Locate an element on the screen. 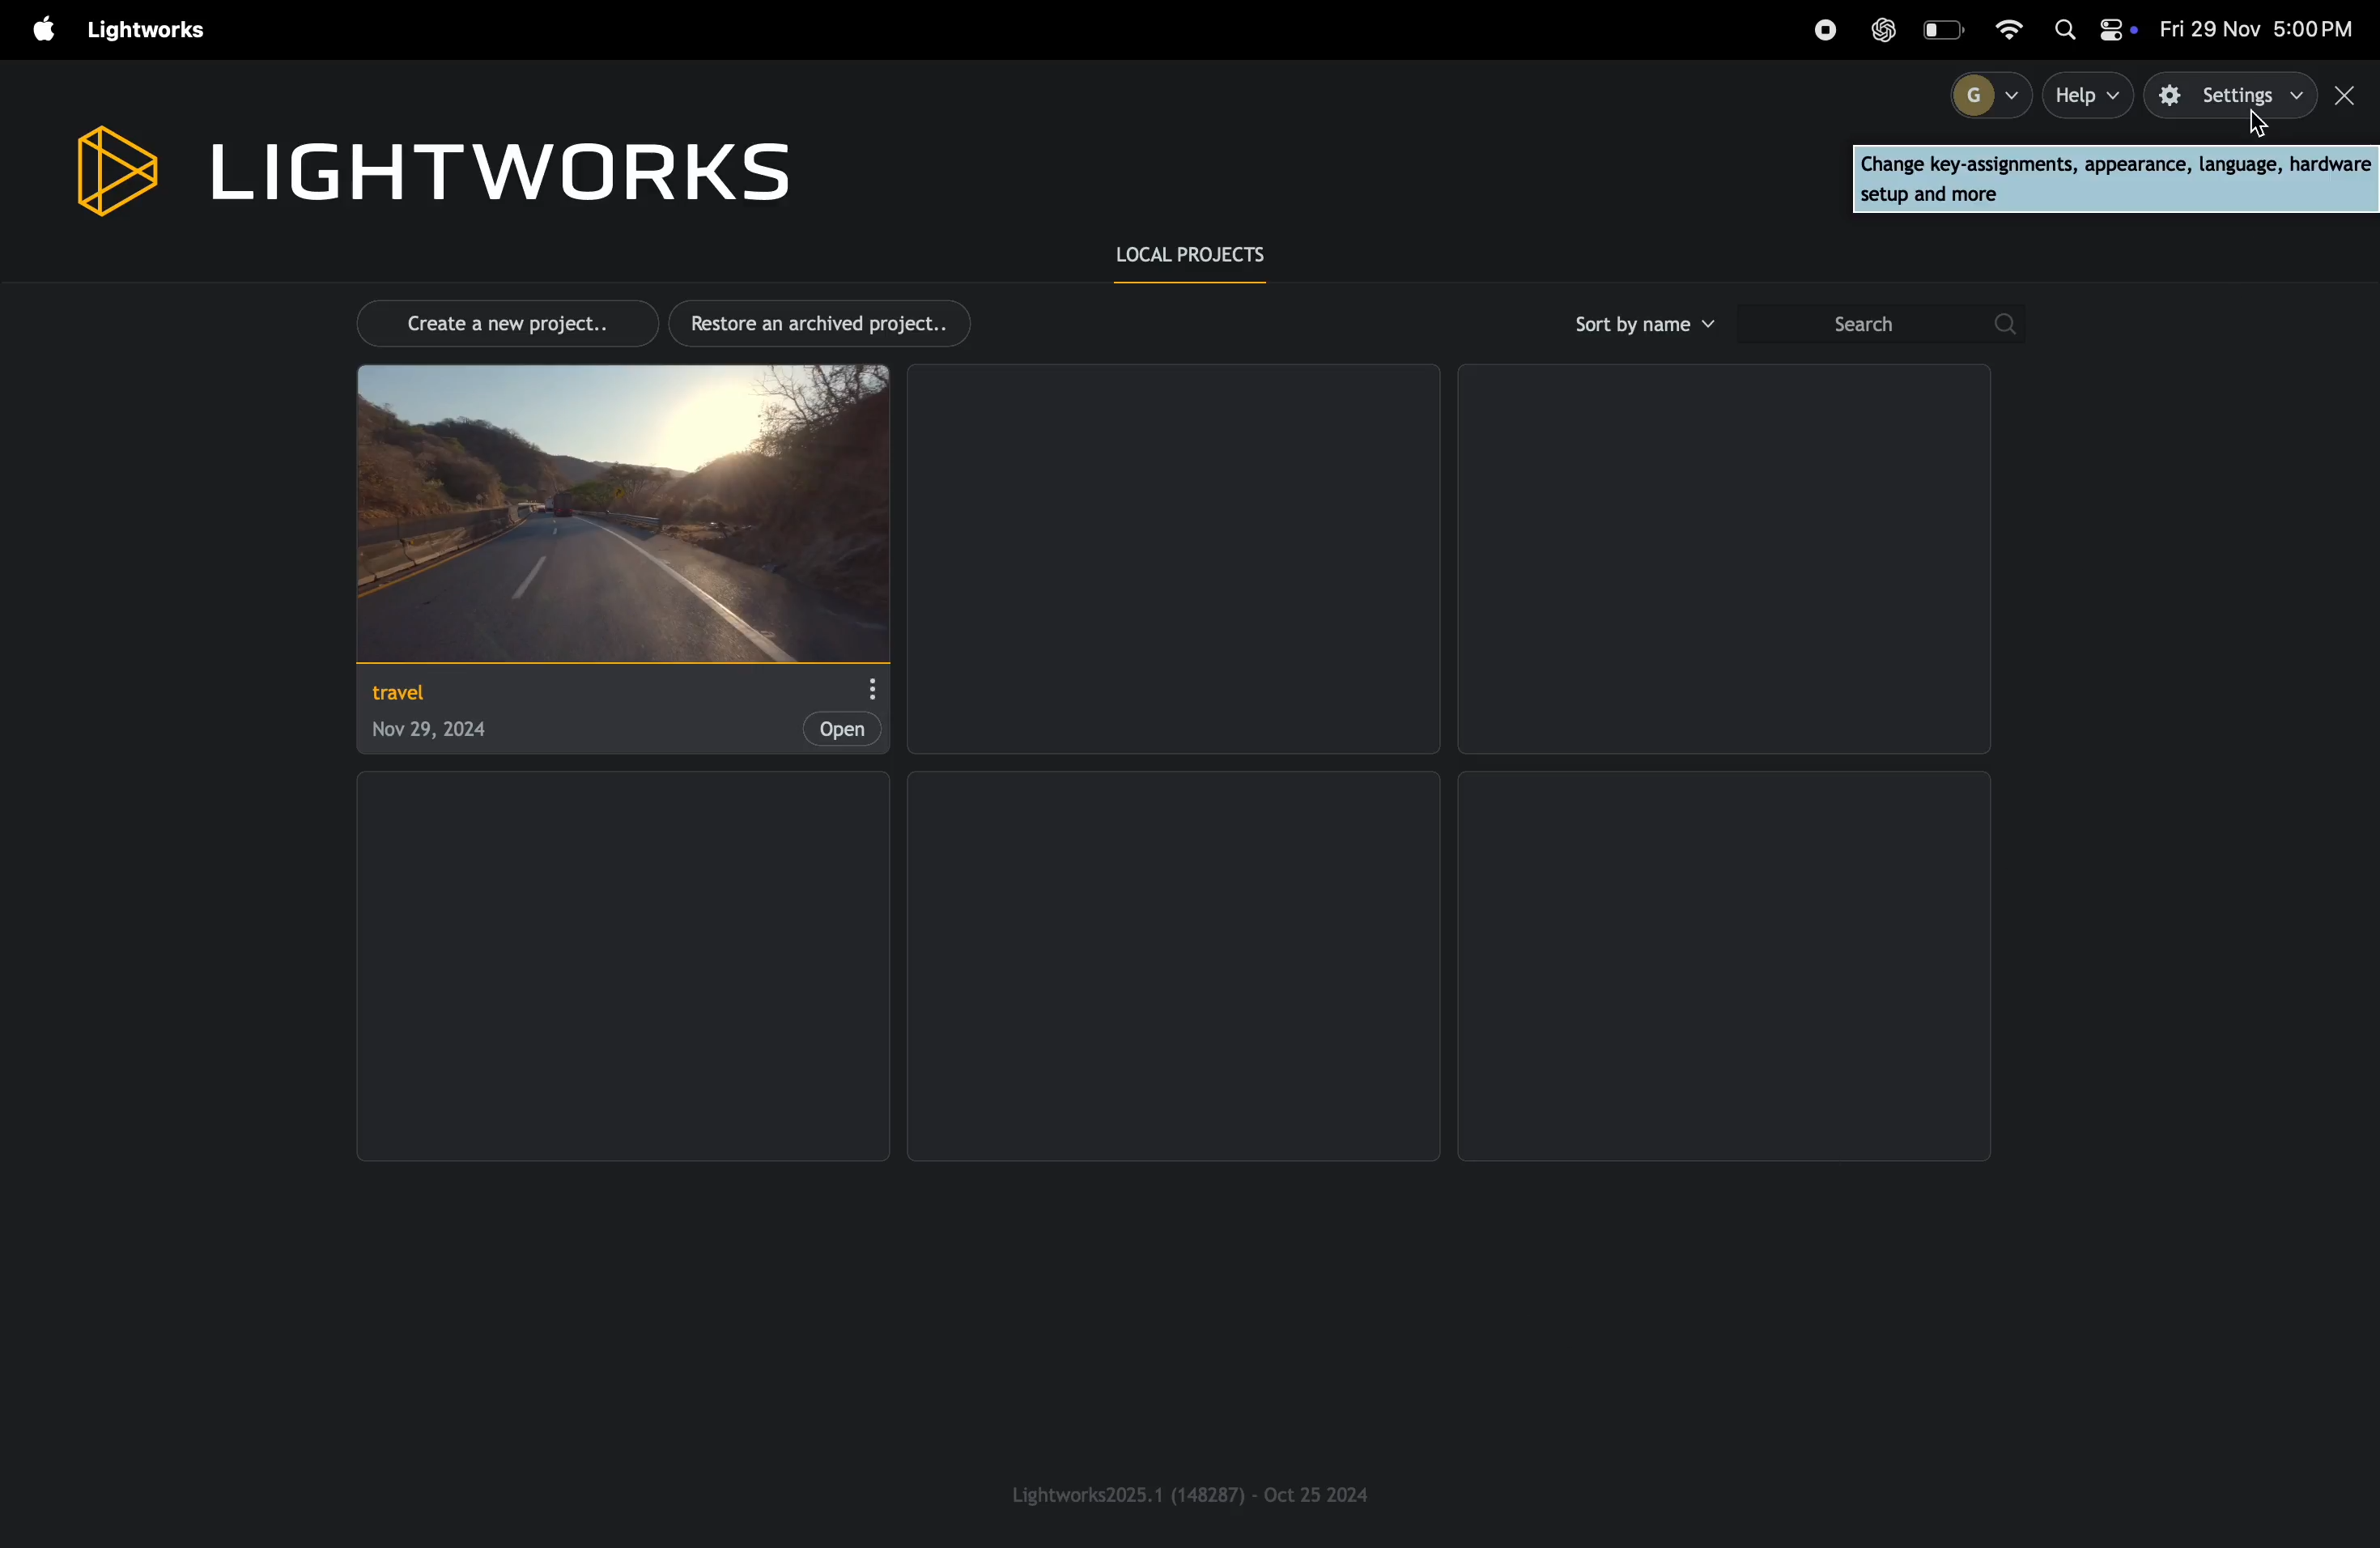 The width and height of the screenshot is (2380, 1548). project travel is located at coordinates (616, 558).